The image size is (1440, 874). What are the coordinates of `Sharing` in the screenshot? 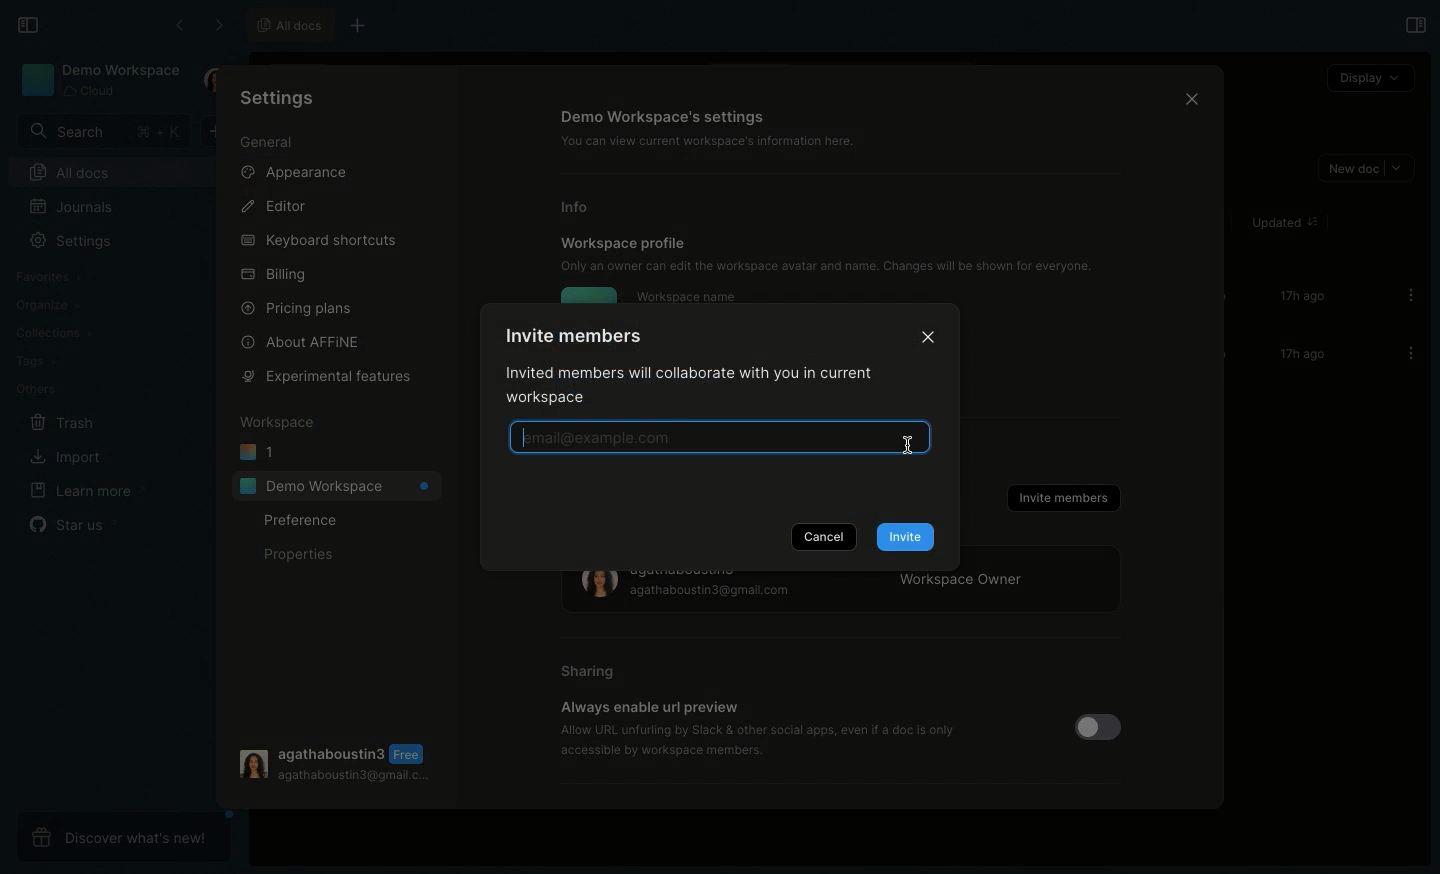 It's located at (589, 672).